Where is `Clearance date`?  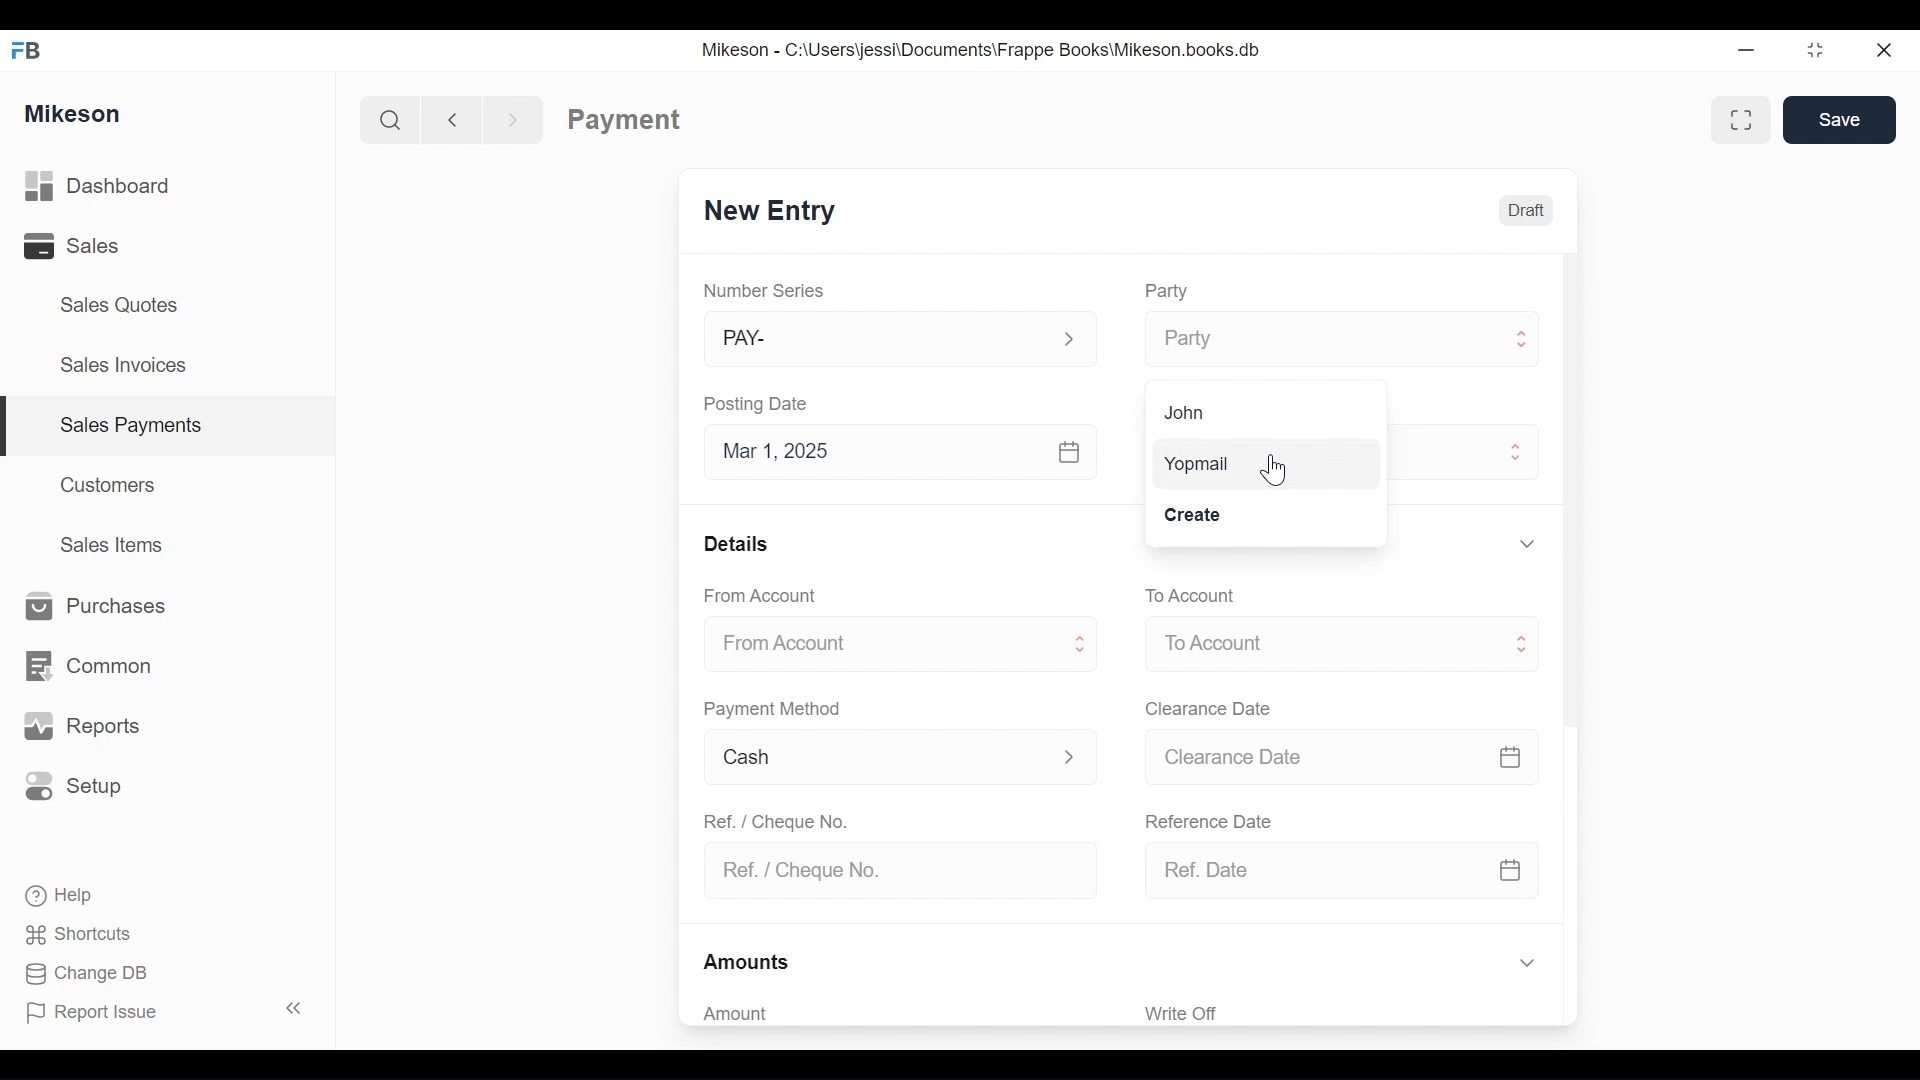
Clearance date is located at coordinates (1349, 756).